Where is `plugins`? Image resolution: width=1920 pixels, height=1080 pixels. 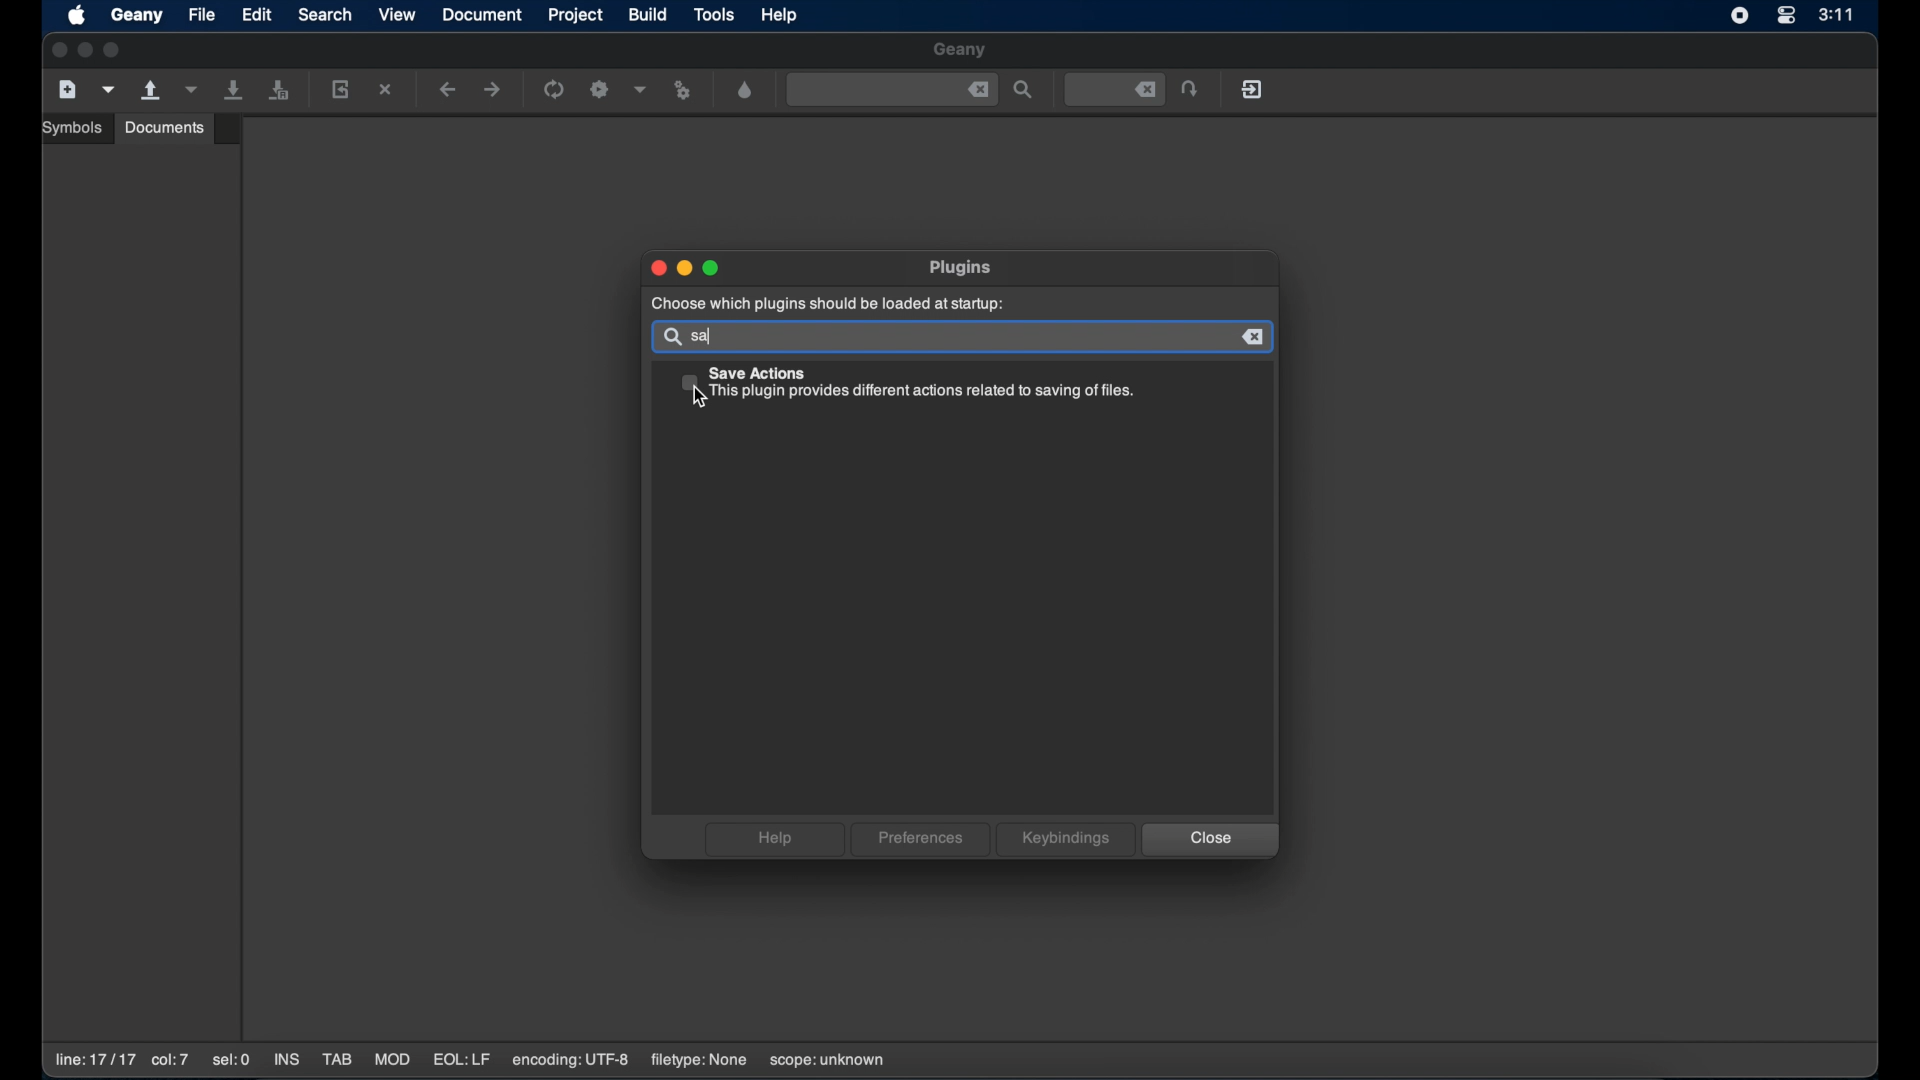 plugins is located at coordinates (963, 267).